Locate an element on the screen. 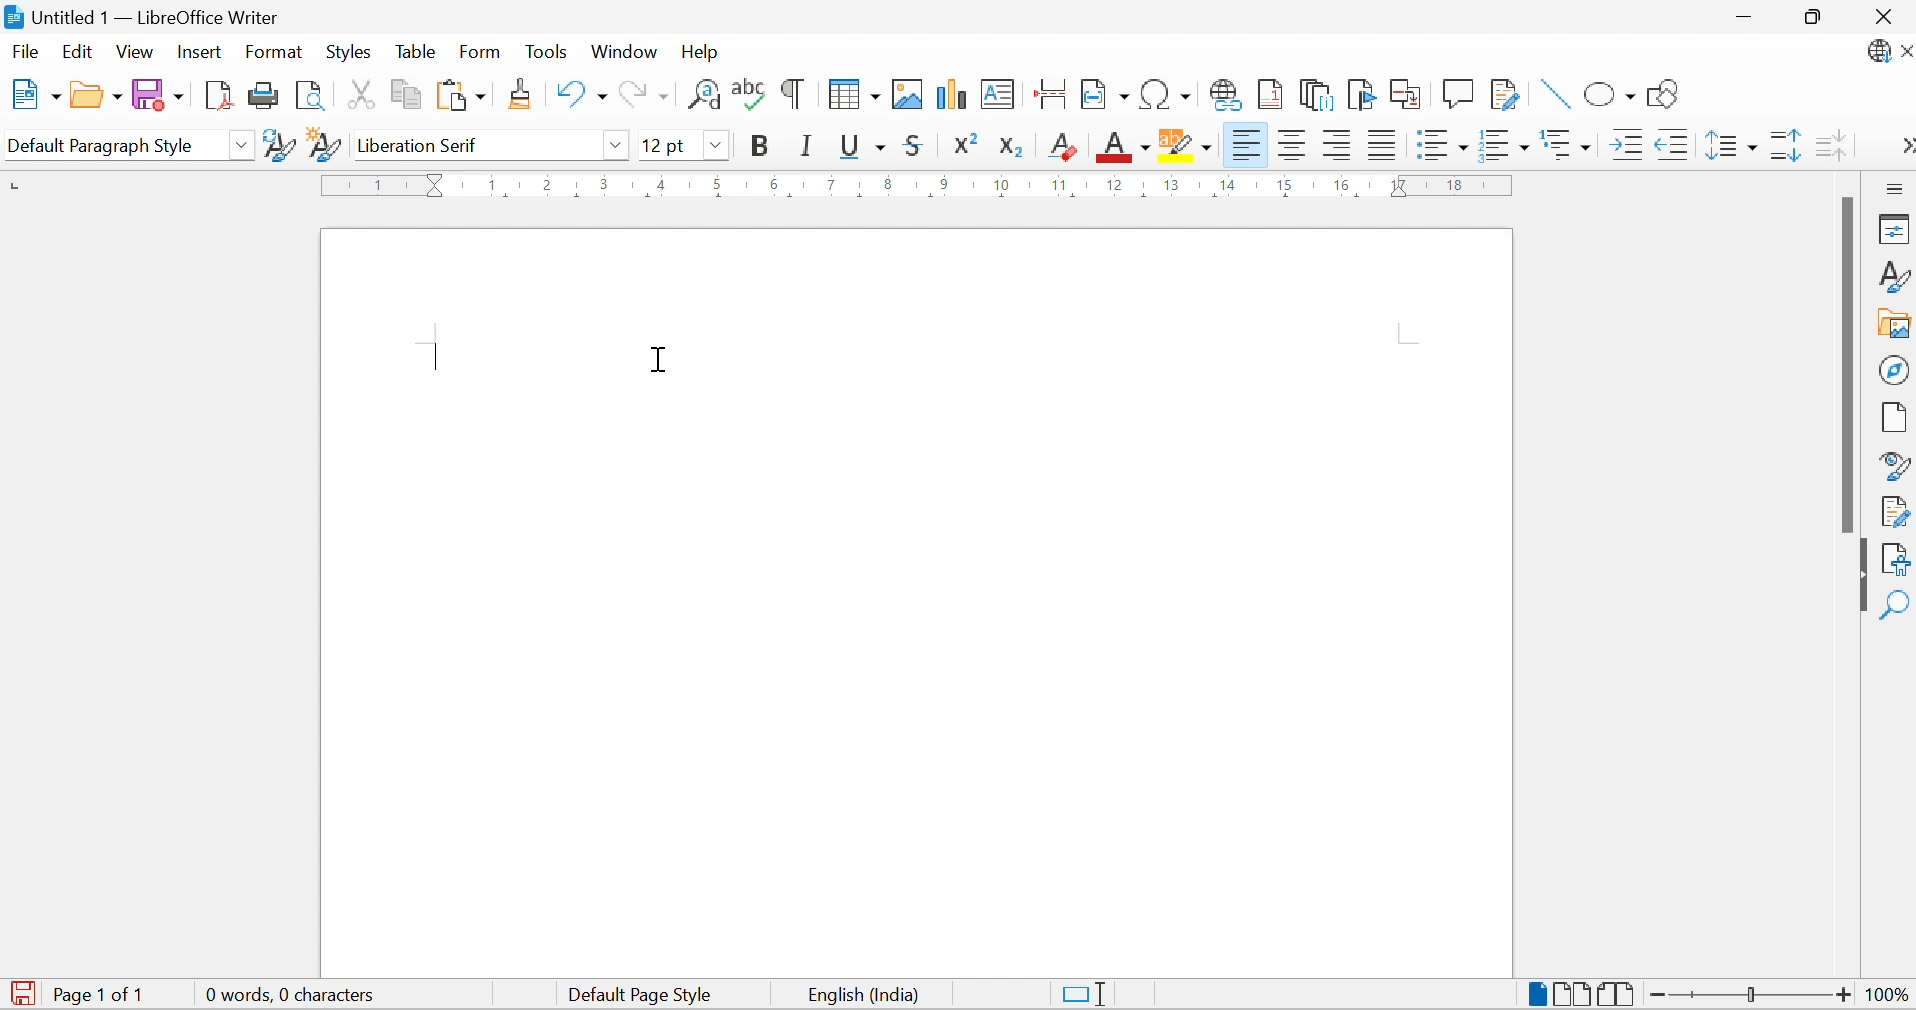 The height and width of the screenshot is (1010, 1916). More is located at coordinates (1902, 143).